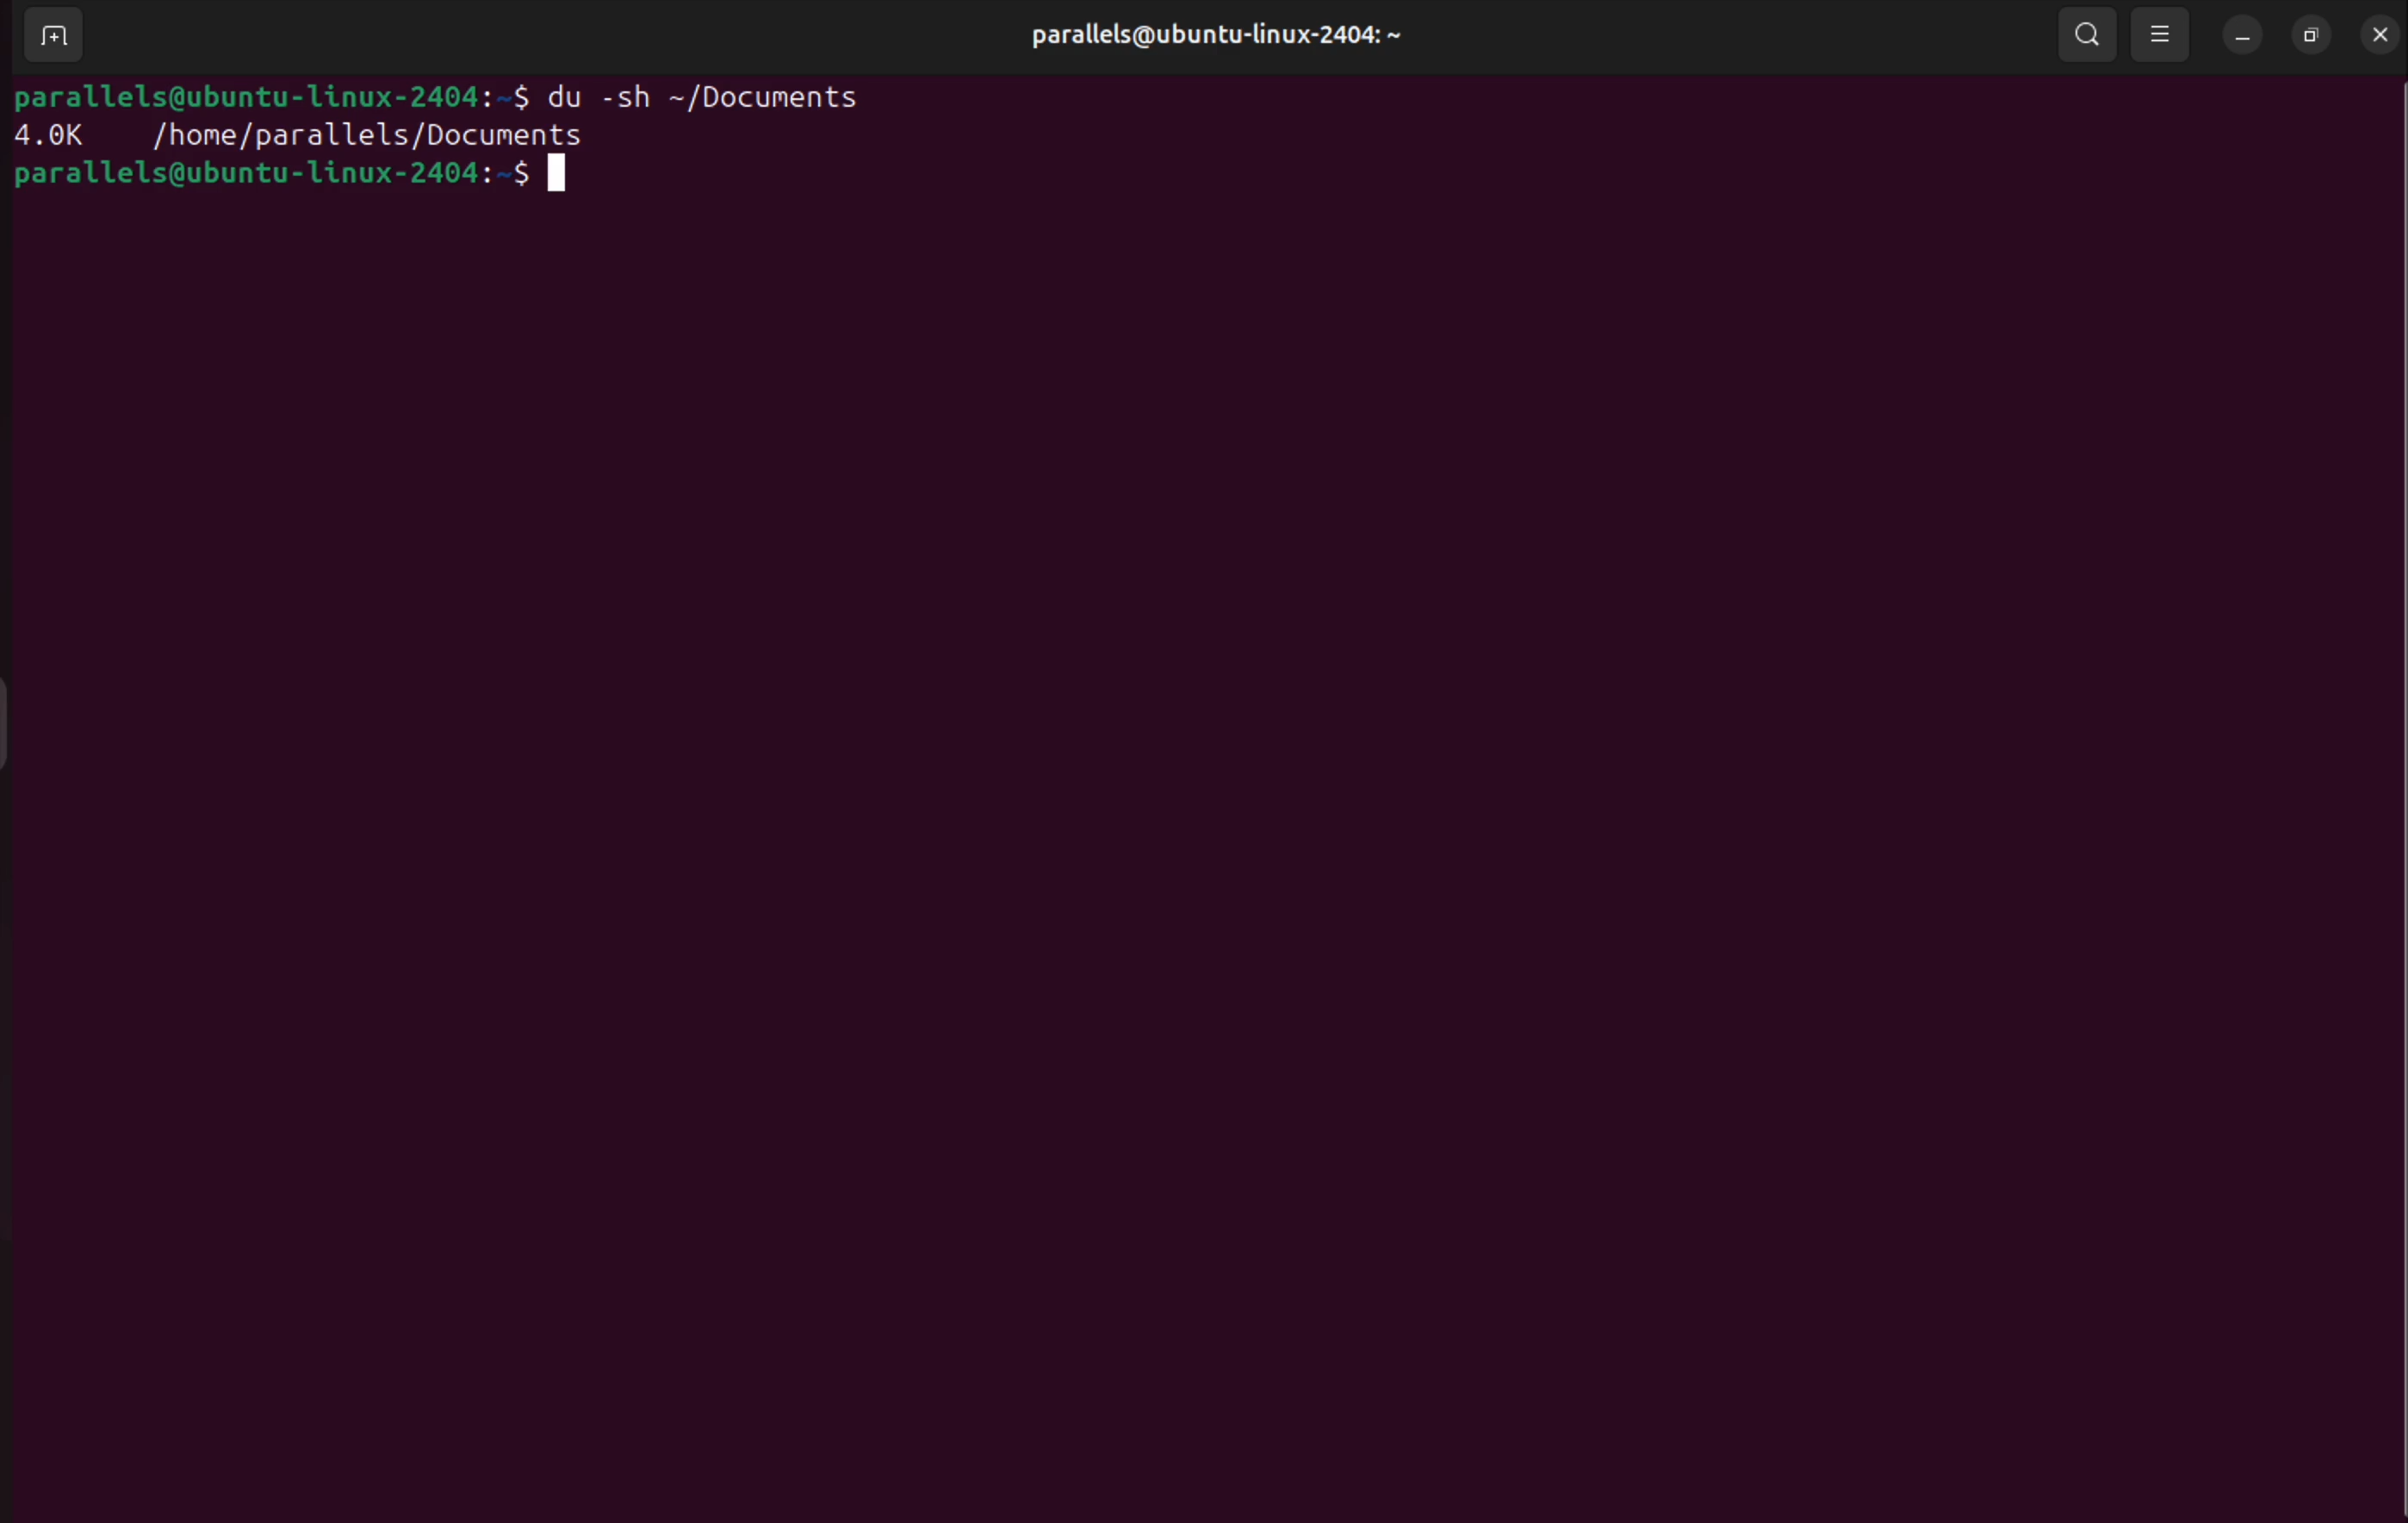 This screenshot has width=2408, height=1523. Describe the element at coordinates (717, 91) in the screenshot. I see `du -sh ~/Documents` at that location.